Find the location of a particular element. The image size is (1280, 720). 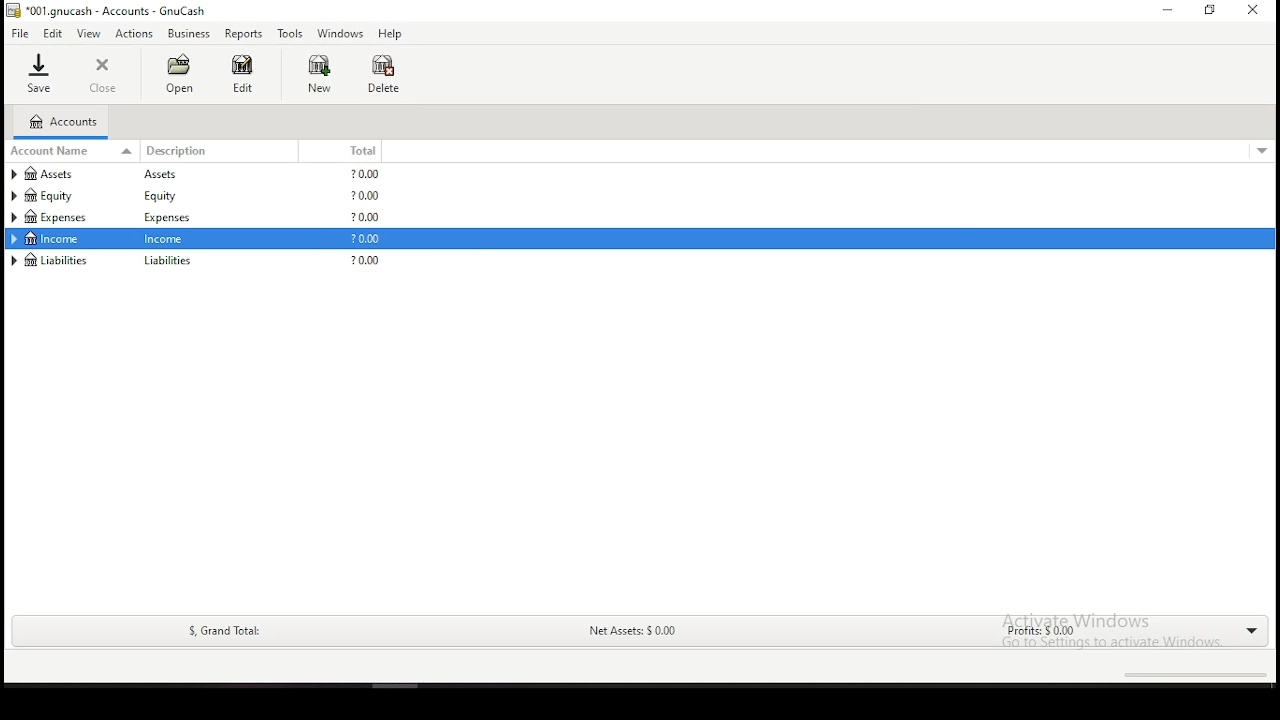

assets is located at coordinates (66, 174).